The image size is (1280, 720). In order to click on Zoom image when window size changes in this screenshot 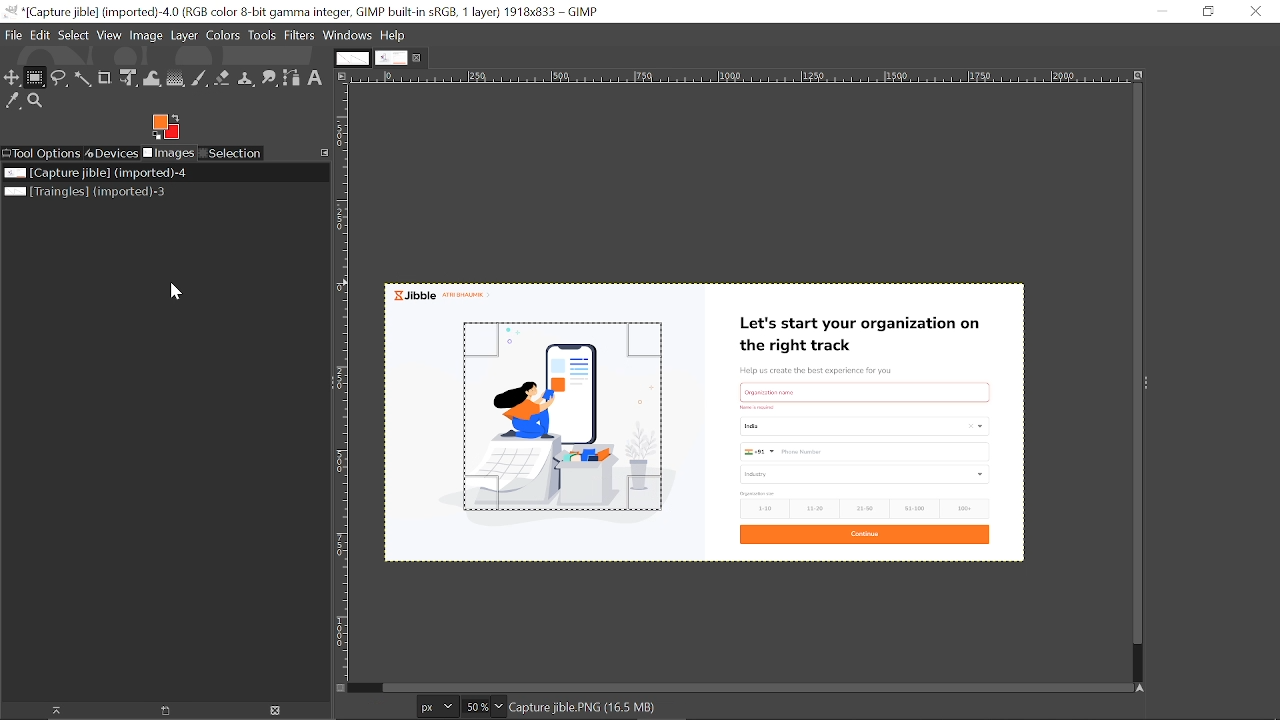, I will do `click(1136, 75)`.